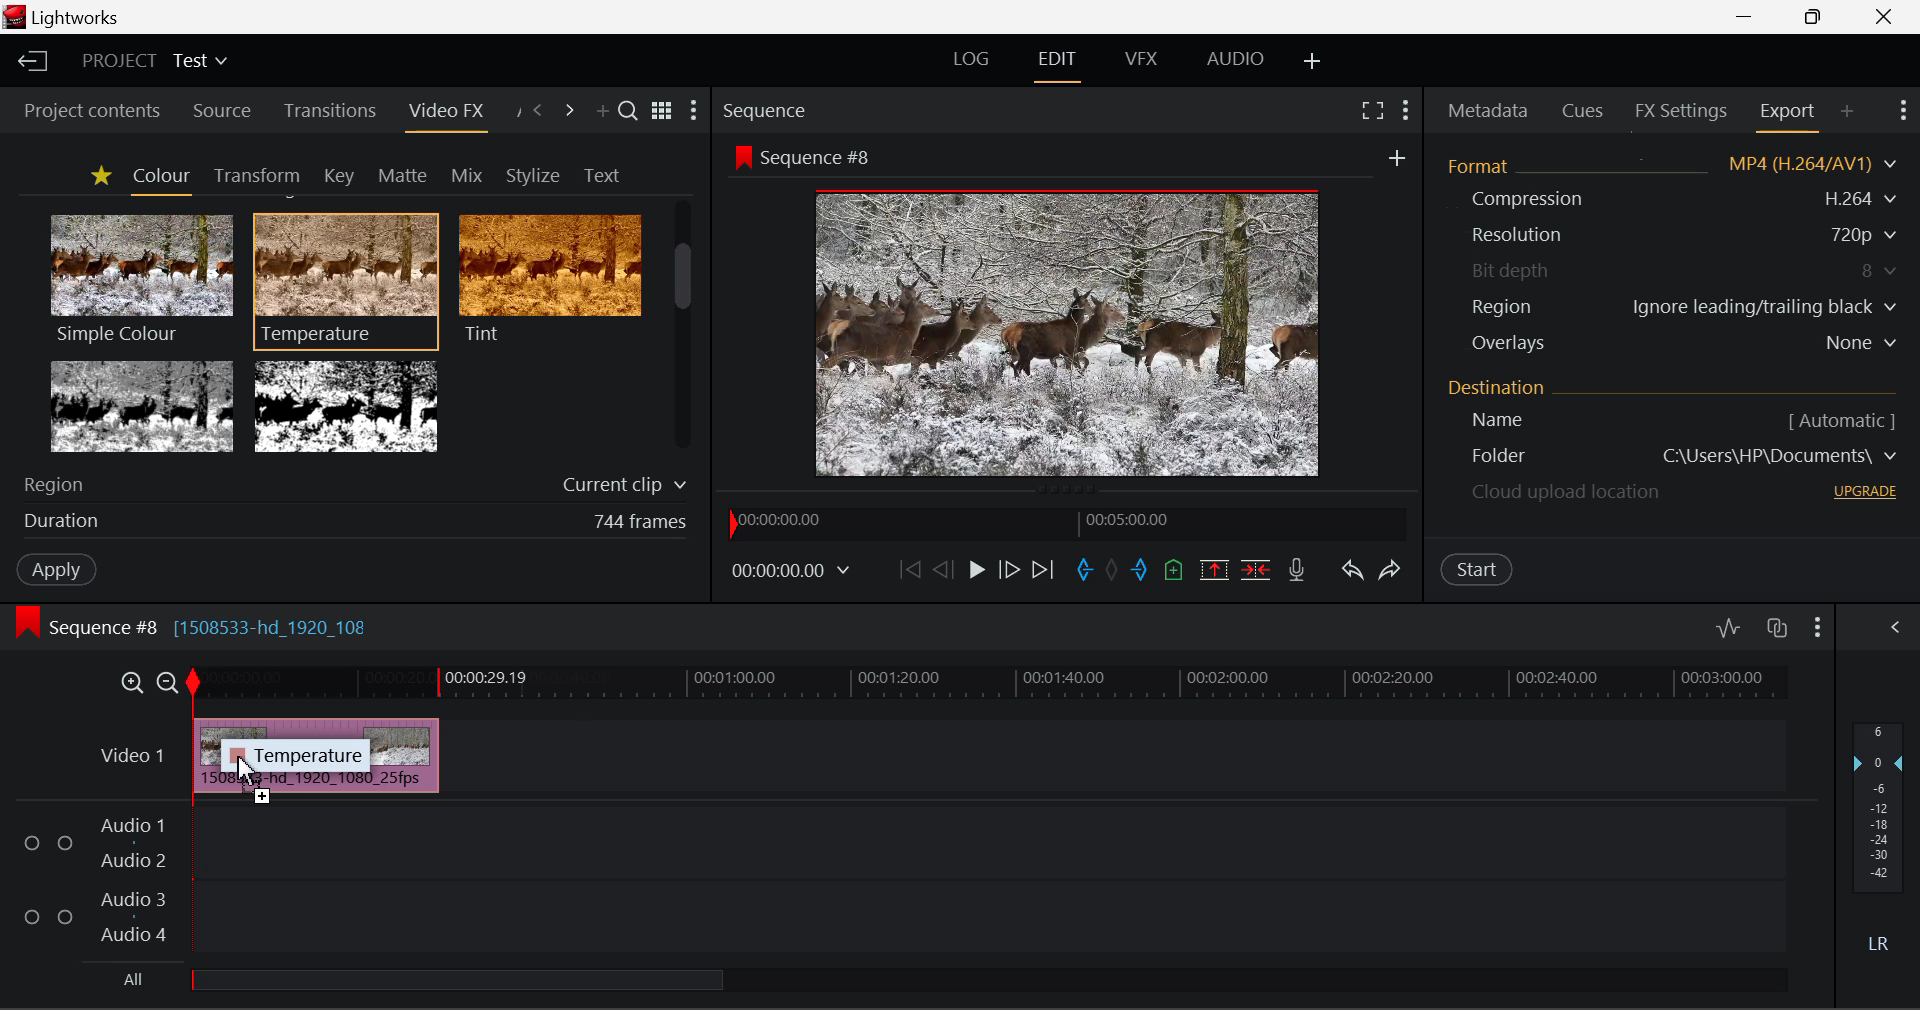  Describe the element at coordinates (130, 900) in the screenshot. I see `Audio 3` at that location.